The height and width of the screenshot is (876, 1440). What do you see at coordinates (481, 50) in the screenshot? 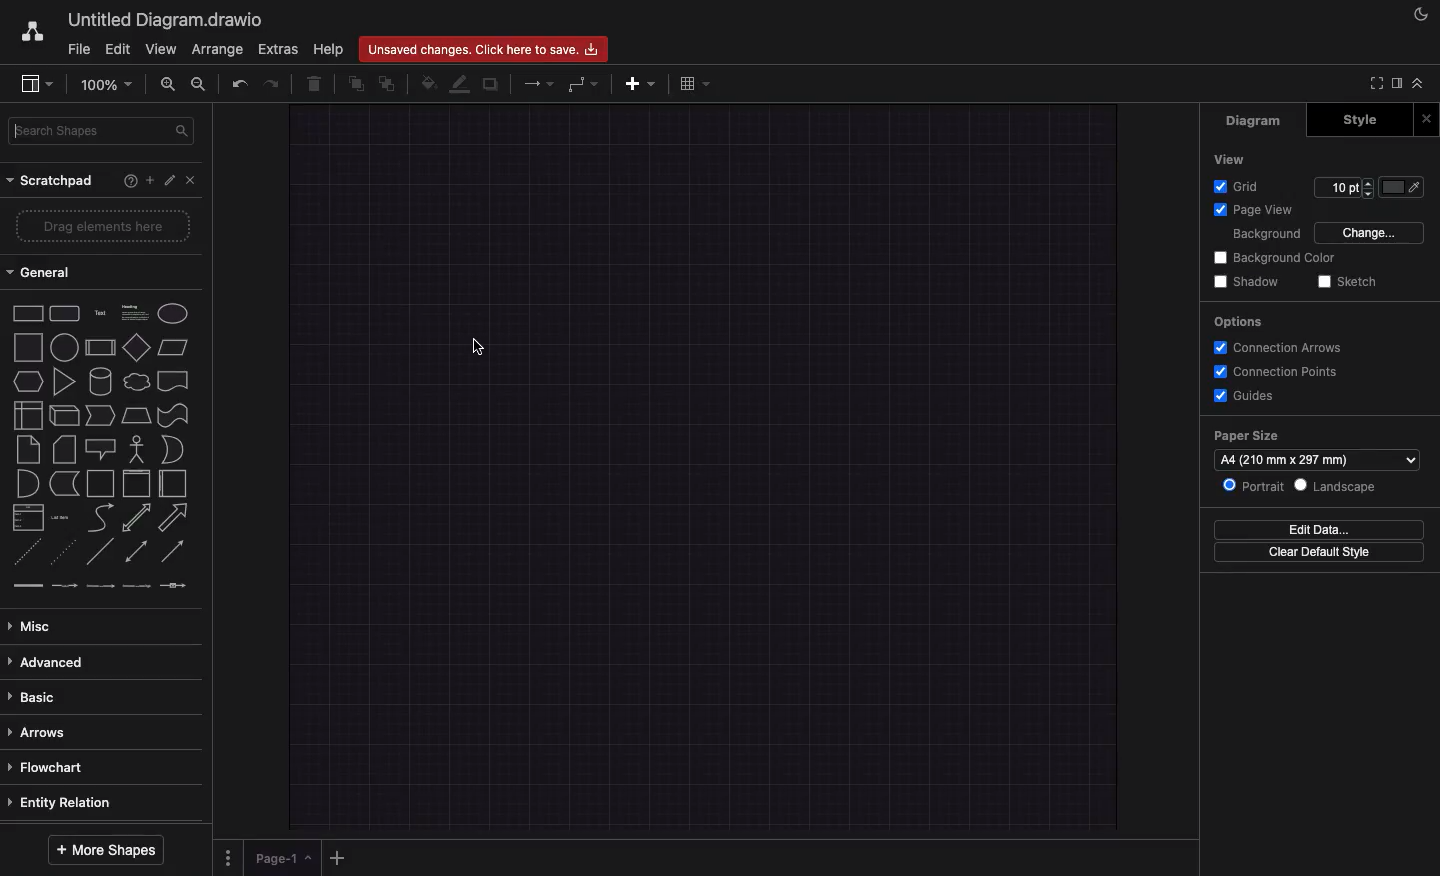
I see `Unsaved` at bounding box center [481, 50].